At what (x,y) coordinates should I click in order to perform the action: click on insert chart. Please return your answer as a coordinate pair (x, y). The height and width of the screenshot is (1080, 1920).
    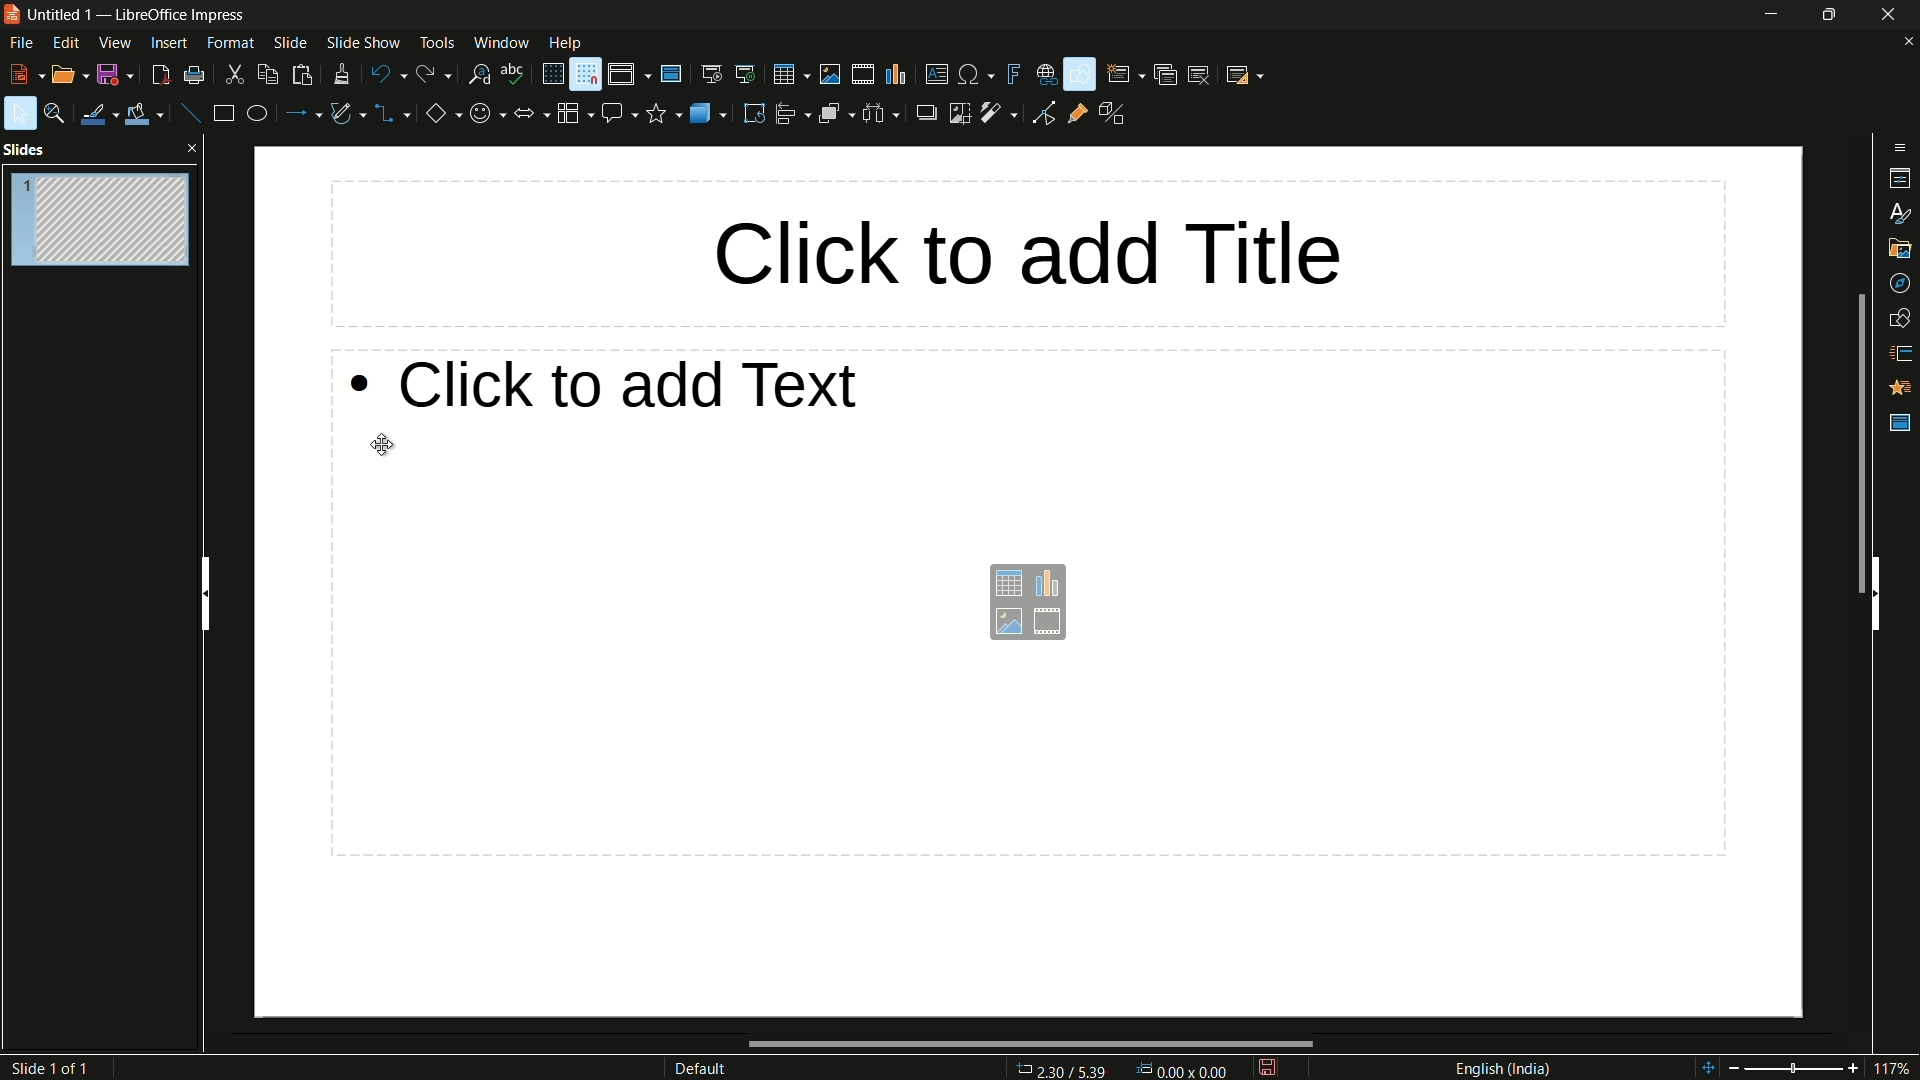
    Looking at the image, I should click on (897, 74).